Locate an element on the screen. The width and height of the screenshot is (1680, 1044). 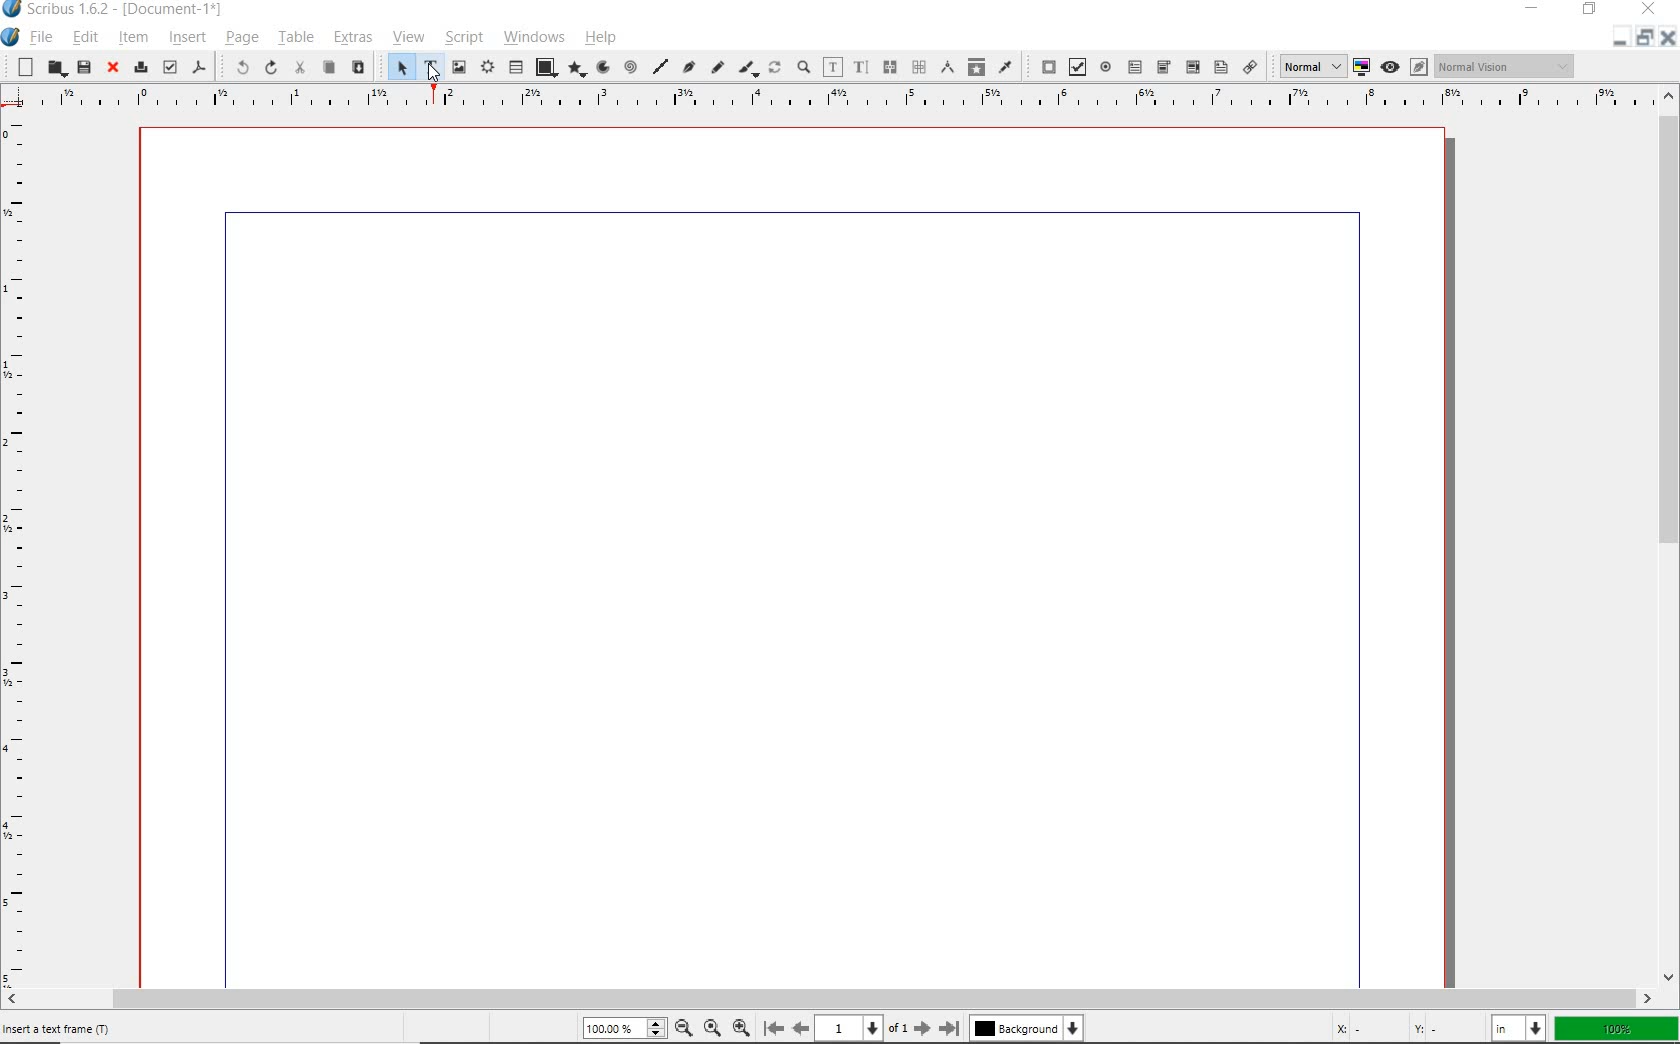
pdf combo box is located at coordinates (1163, 68).